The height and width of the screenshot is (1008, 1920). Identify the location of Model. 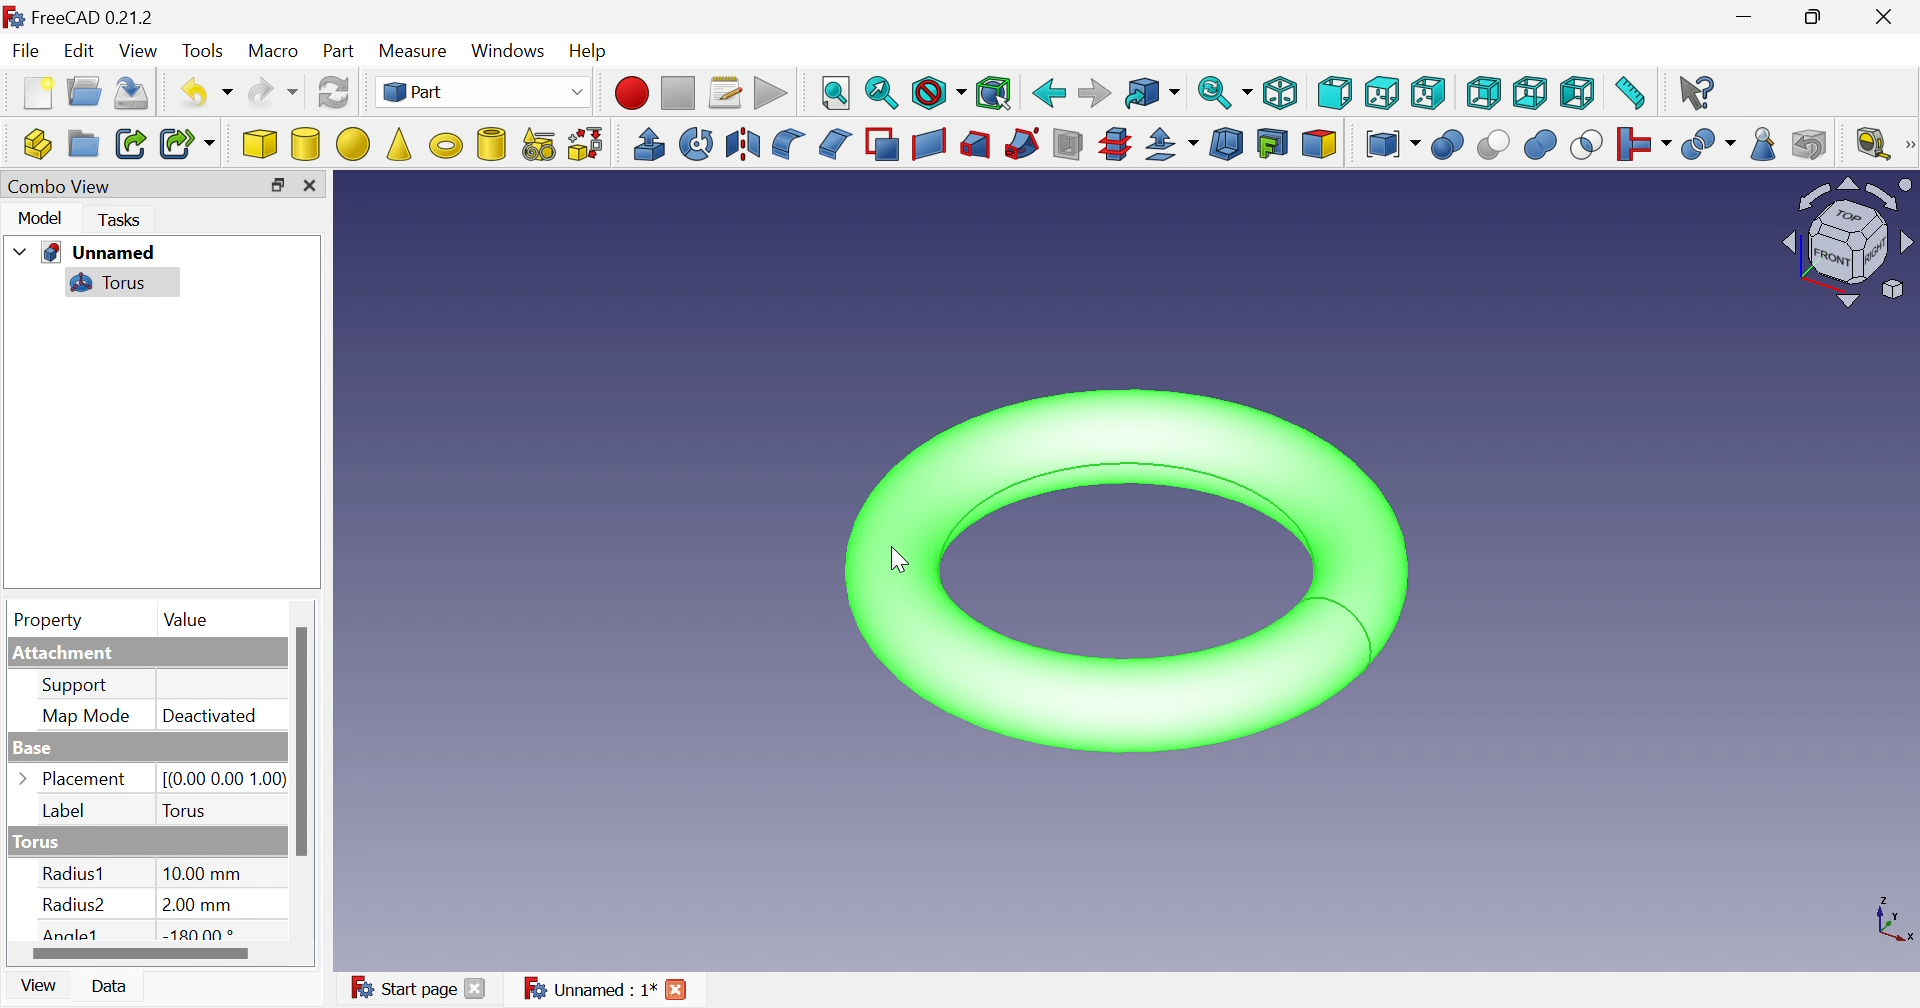
(38, 219).